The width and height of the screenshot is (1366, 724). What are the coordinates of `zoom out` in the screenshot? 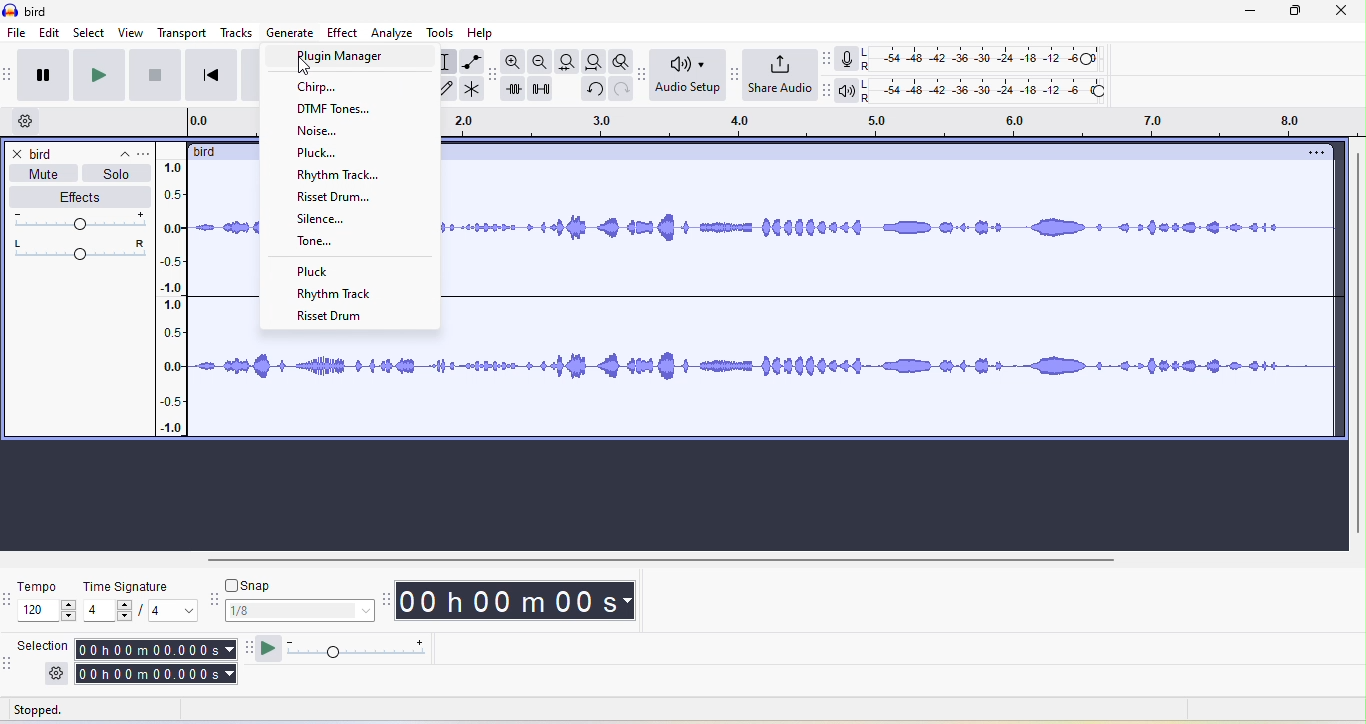 It's located at (540, 61).